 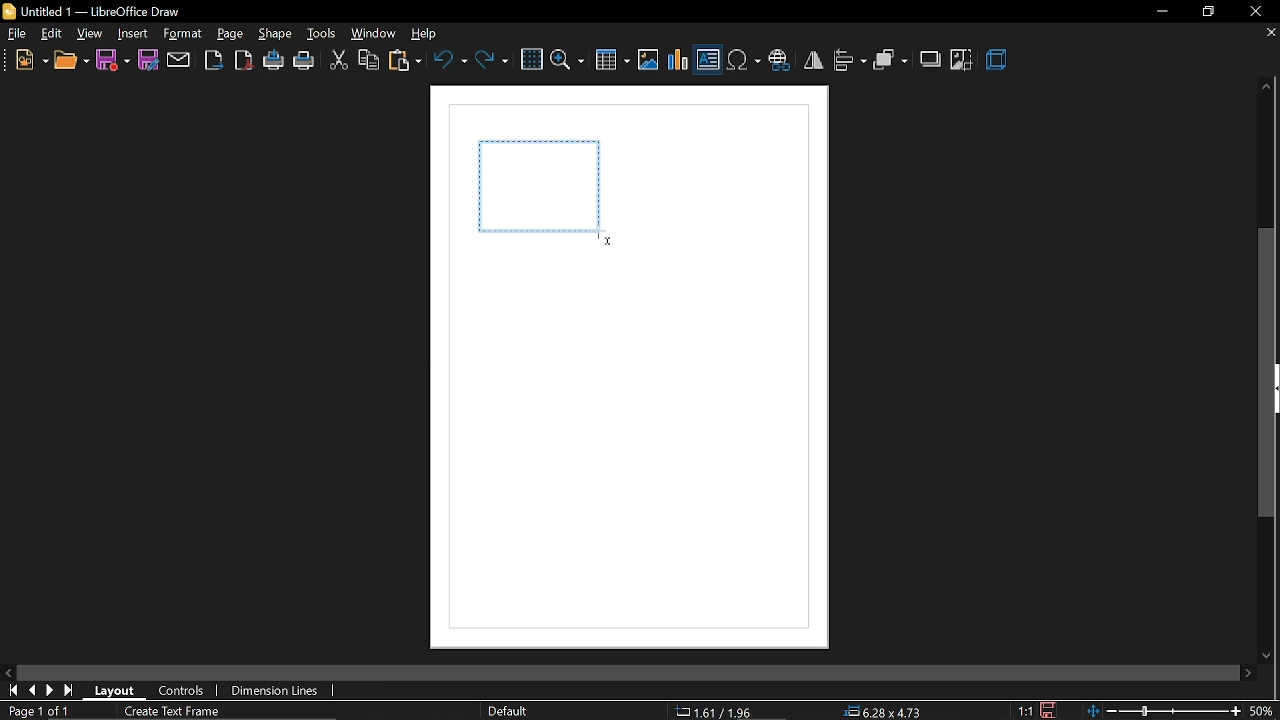 What do you see at coordinates (91, 34) in the screenshot?
I see `view` at bounding box center [91, 34].